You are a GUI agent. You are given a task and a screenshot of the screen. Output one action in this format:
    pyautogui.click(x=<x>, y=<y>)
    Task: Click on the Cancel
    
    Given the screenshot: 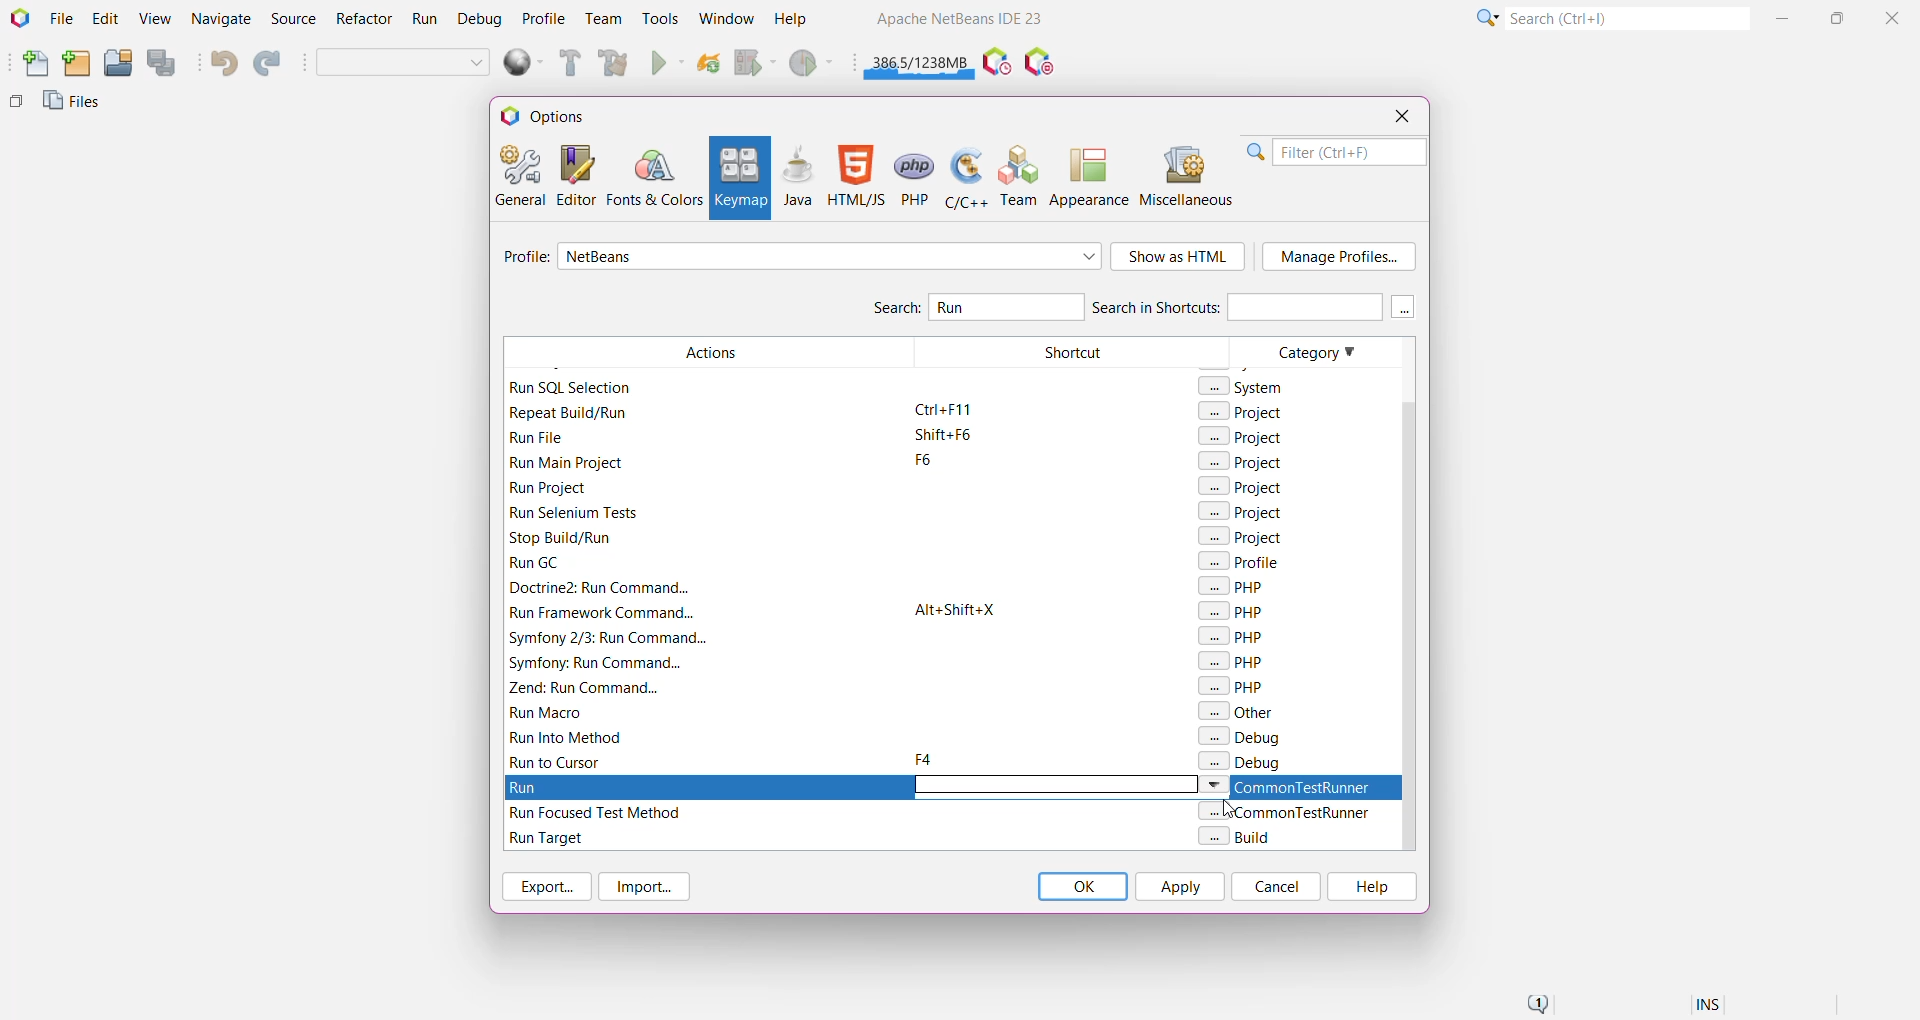 What is the action you would take?
    pyautogui.click(x=1276, y=886)
    